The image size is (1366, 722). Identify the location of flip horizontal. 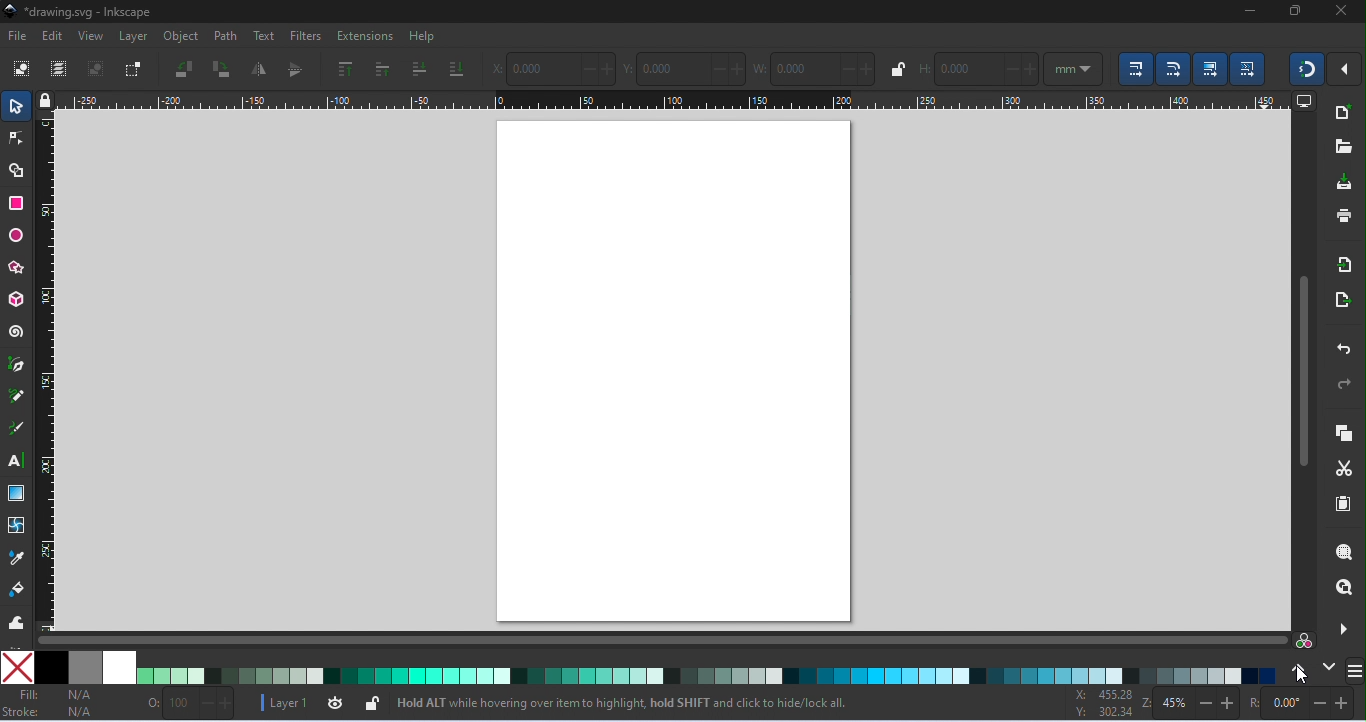
(260, 68).